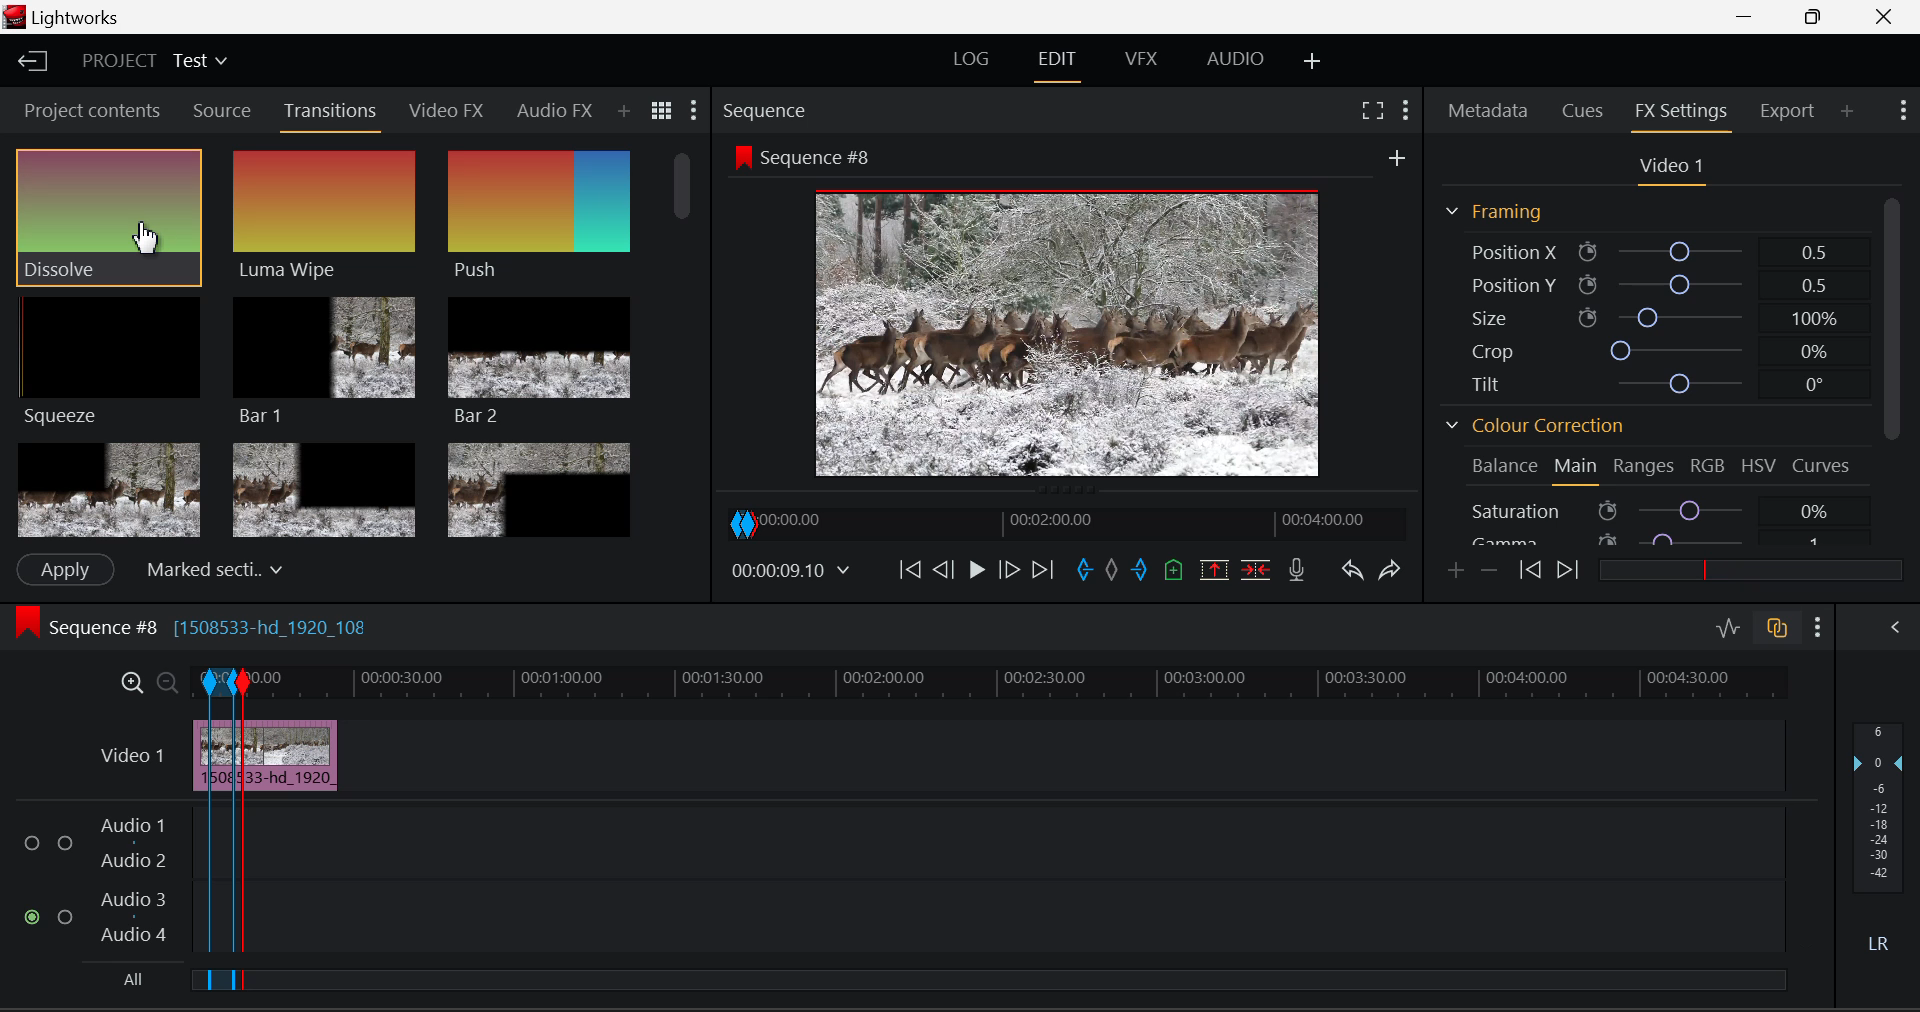 The image size is (1920, 1012). I want to click on Show Audio Mix, so click(1896, 630).